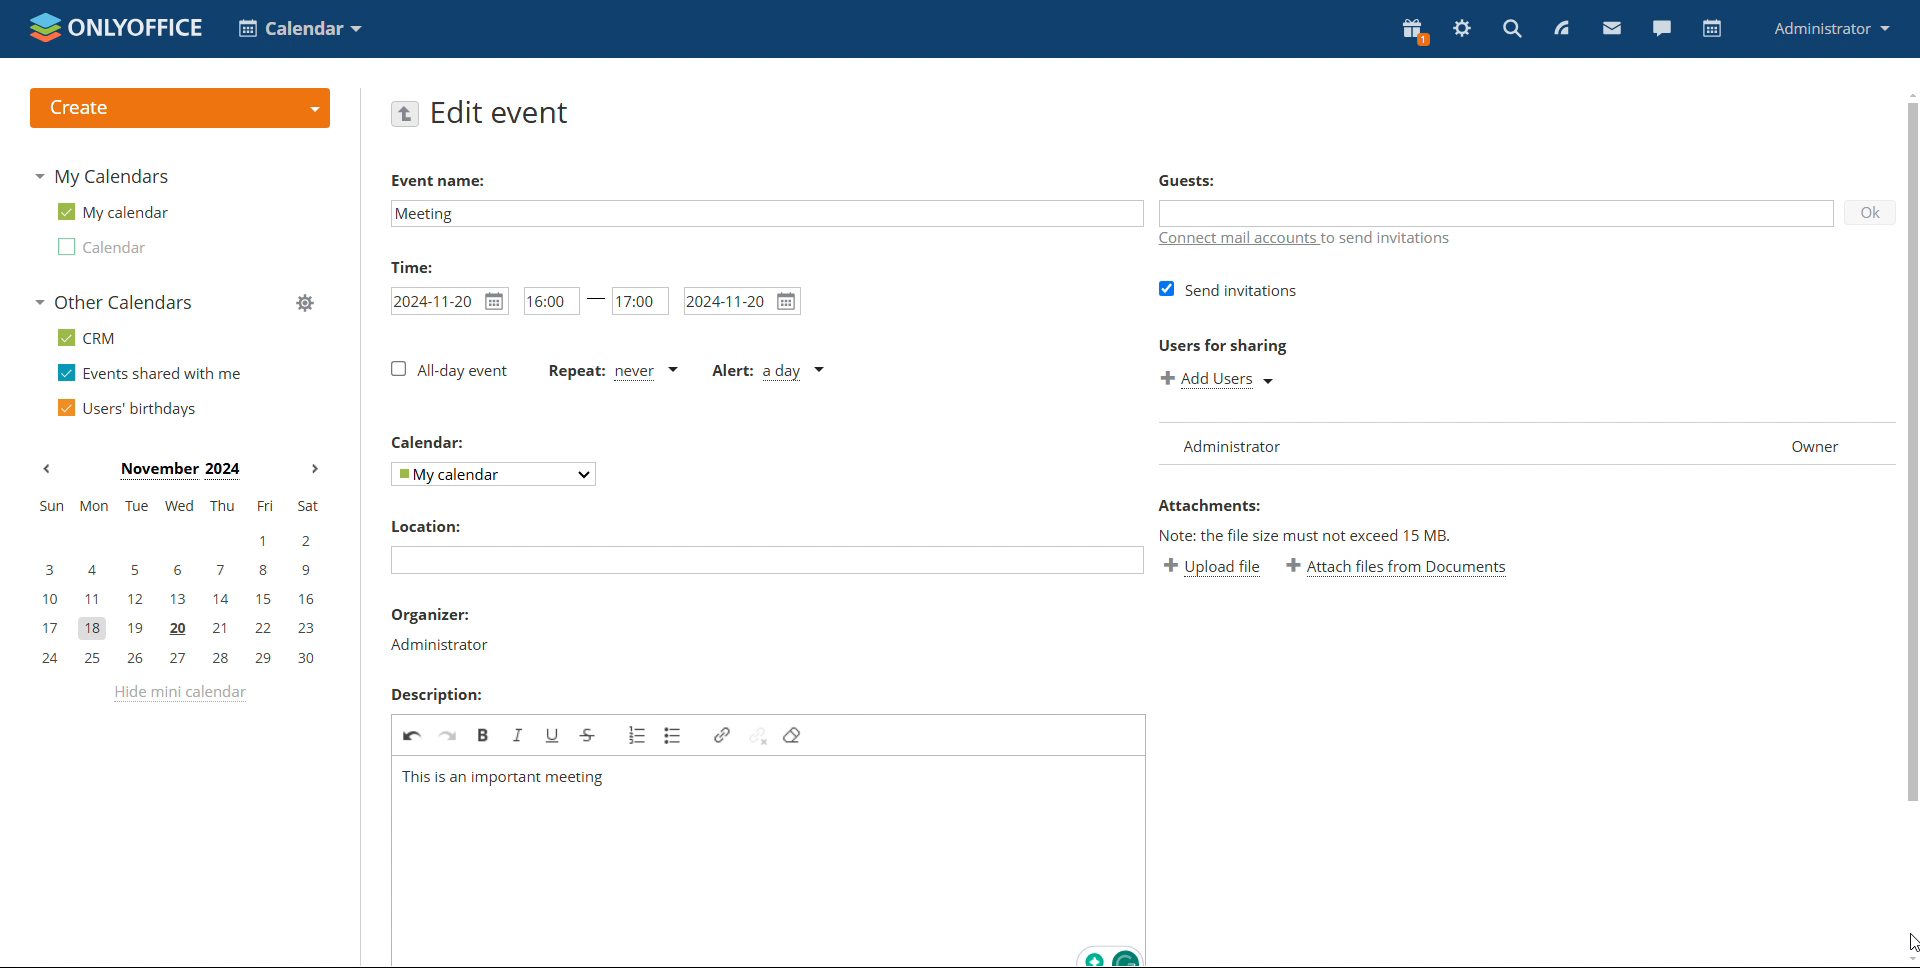 Image resolution: width=1920 pixels, height=968 pixels. What do you see at coordinates (426, 528) in the screenshot?
I see `location` at bounding box center [426, 528].